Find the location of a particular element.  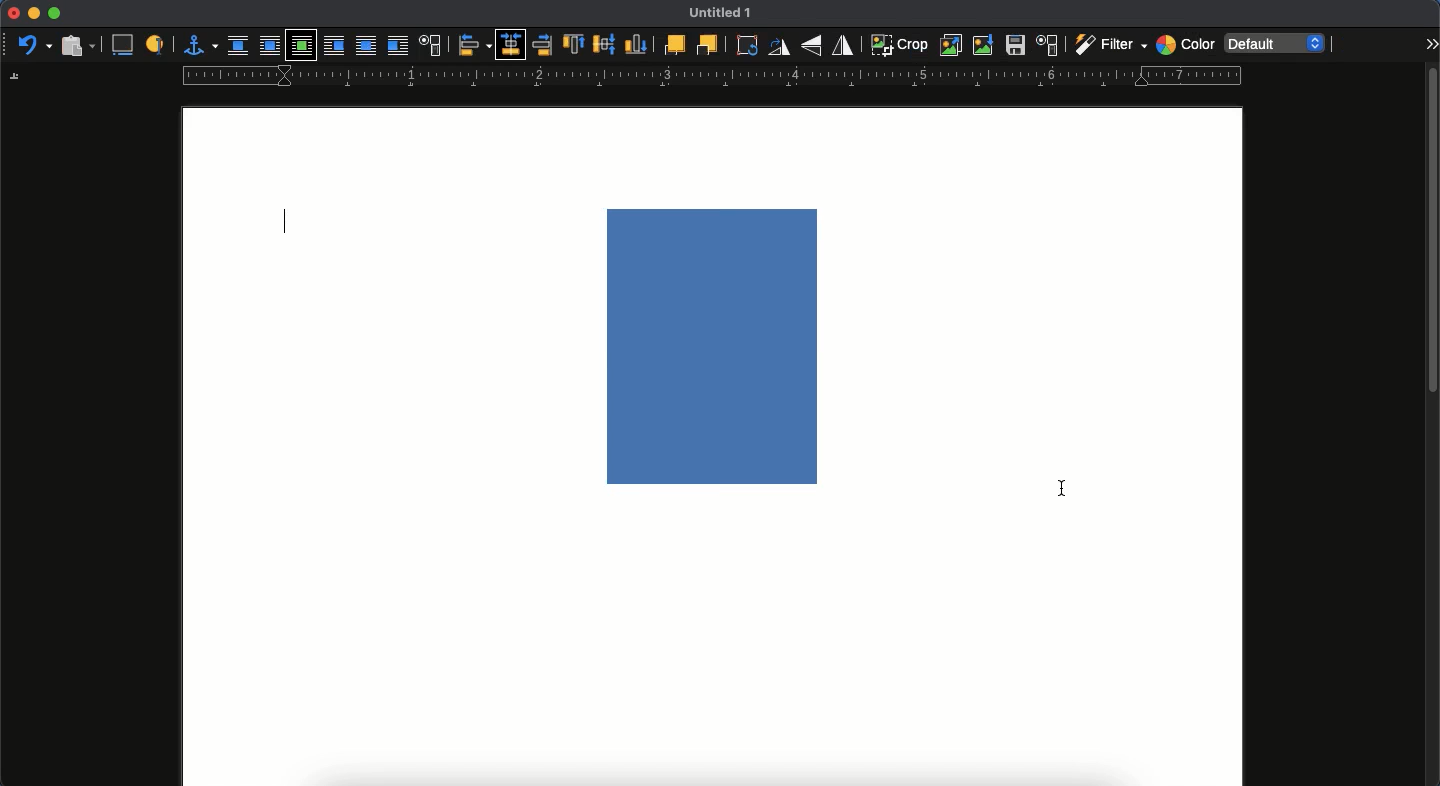

close is located at coordinates (11, 12).